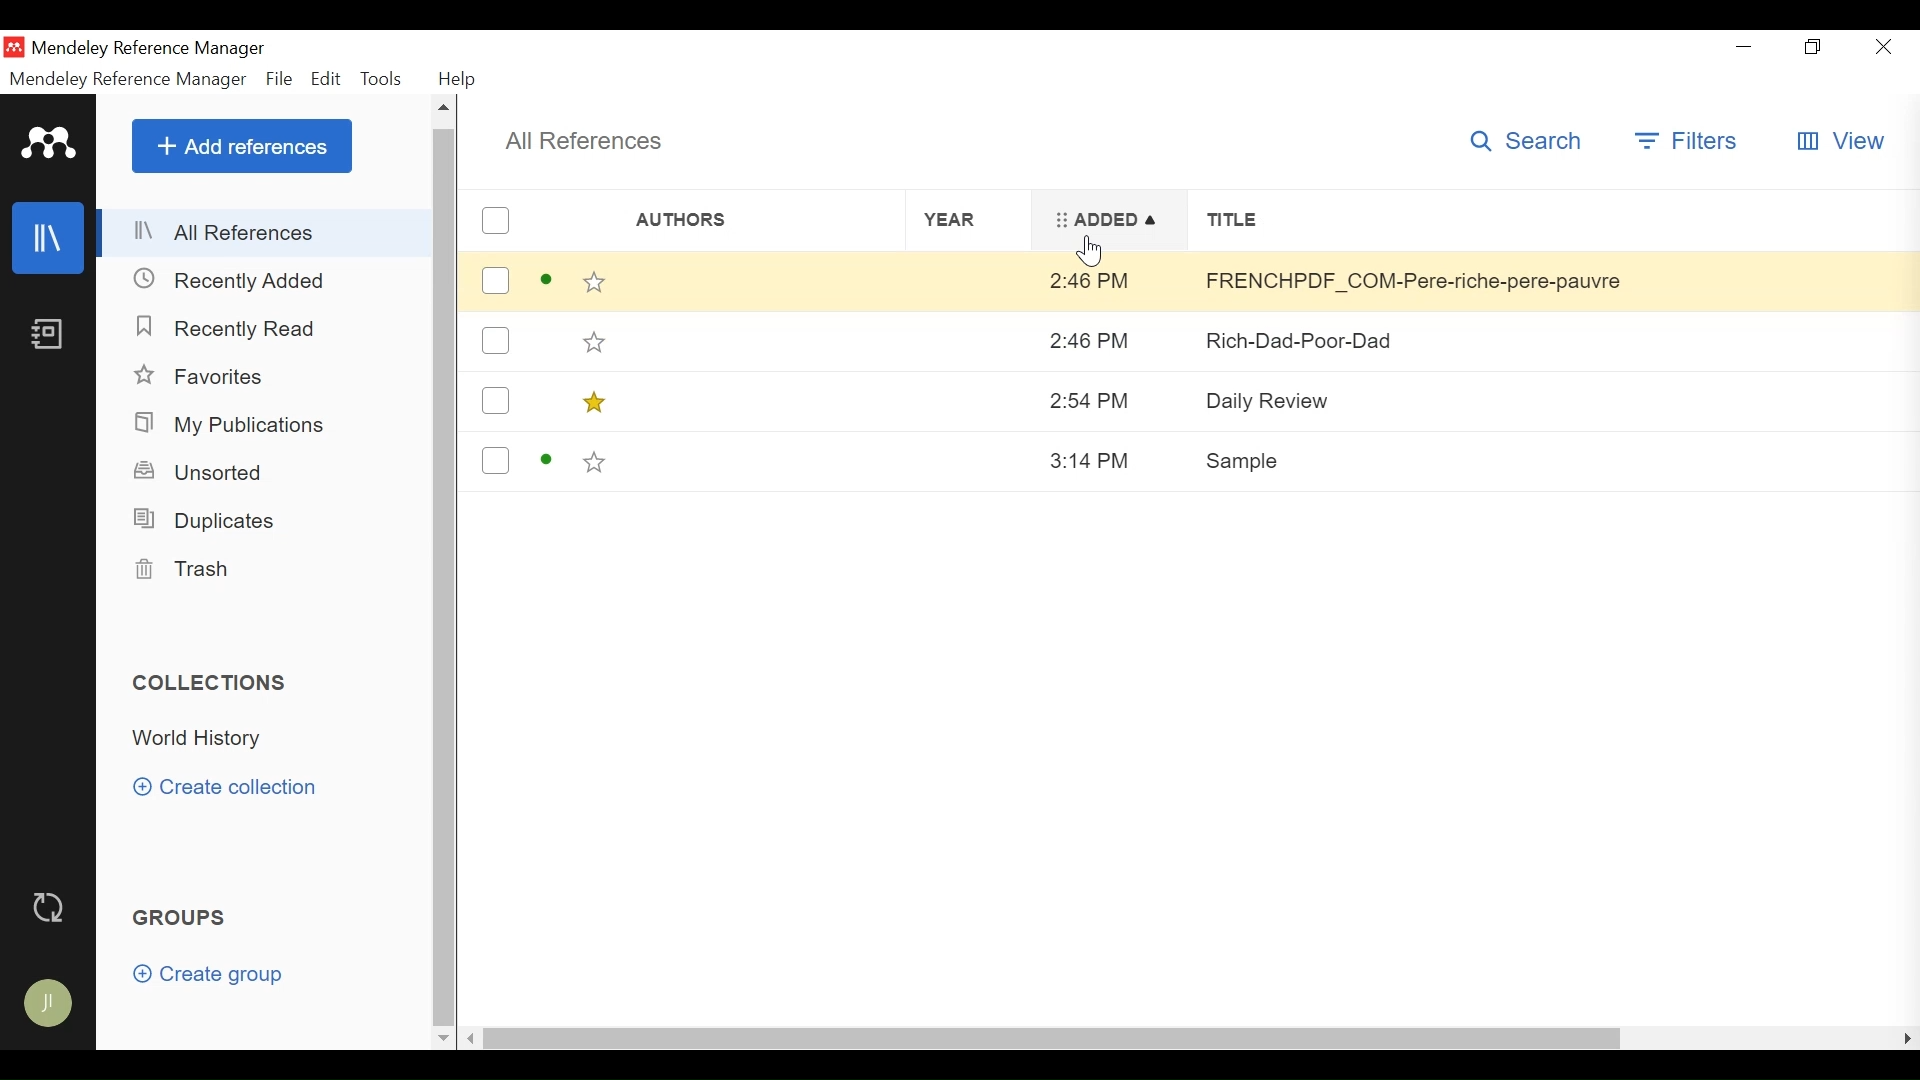 Image resolution: width=1920 pixels, height=1080 pixels. What do you see at coordinates (1885, 46) in the screenshot?
I see `Close` at bounding box center [1885, 46].